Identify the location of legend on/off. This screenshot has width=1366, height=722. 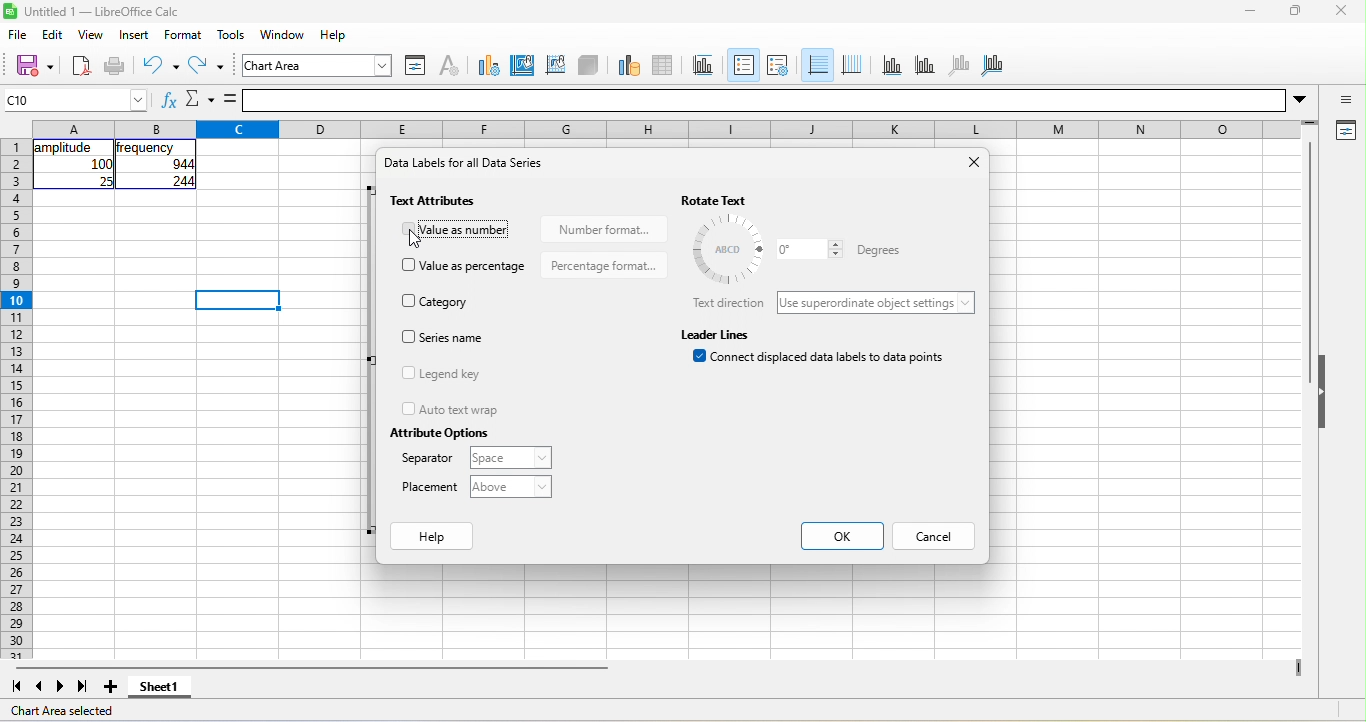
(741, 65).